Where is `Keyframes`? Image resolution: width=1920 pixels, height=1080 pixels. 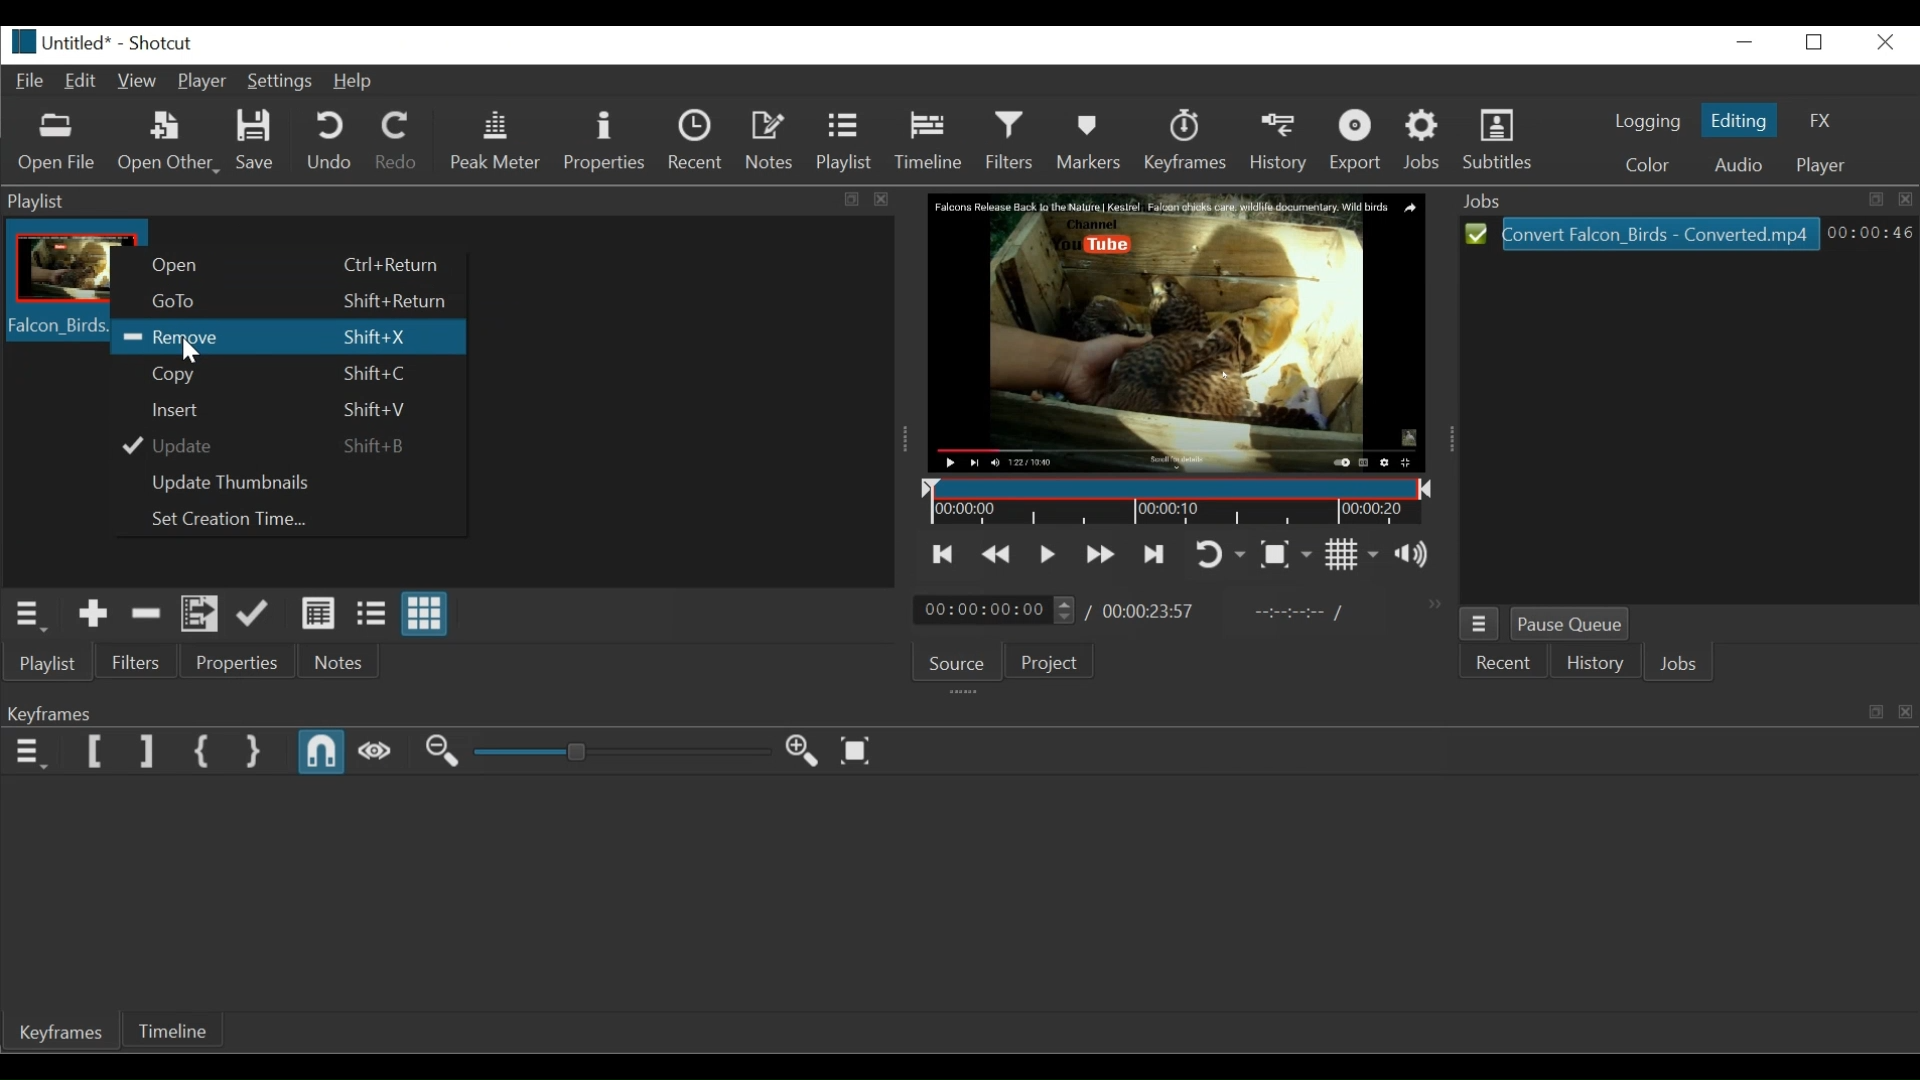
Keyframes is located at coordinates (1186, 140).